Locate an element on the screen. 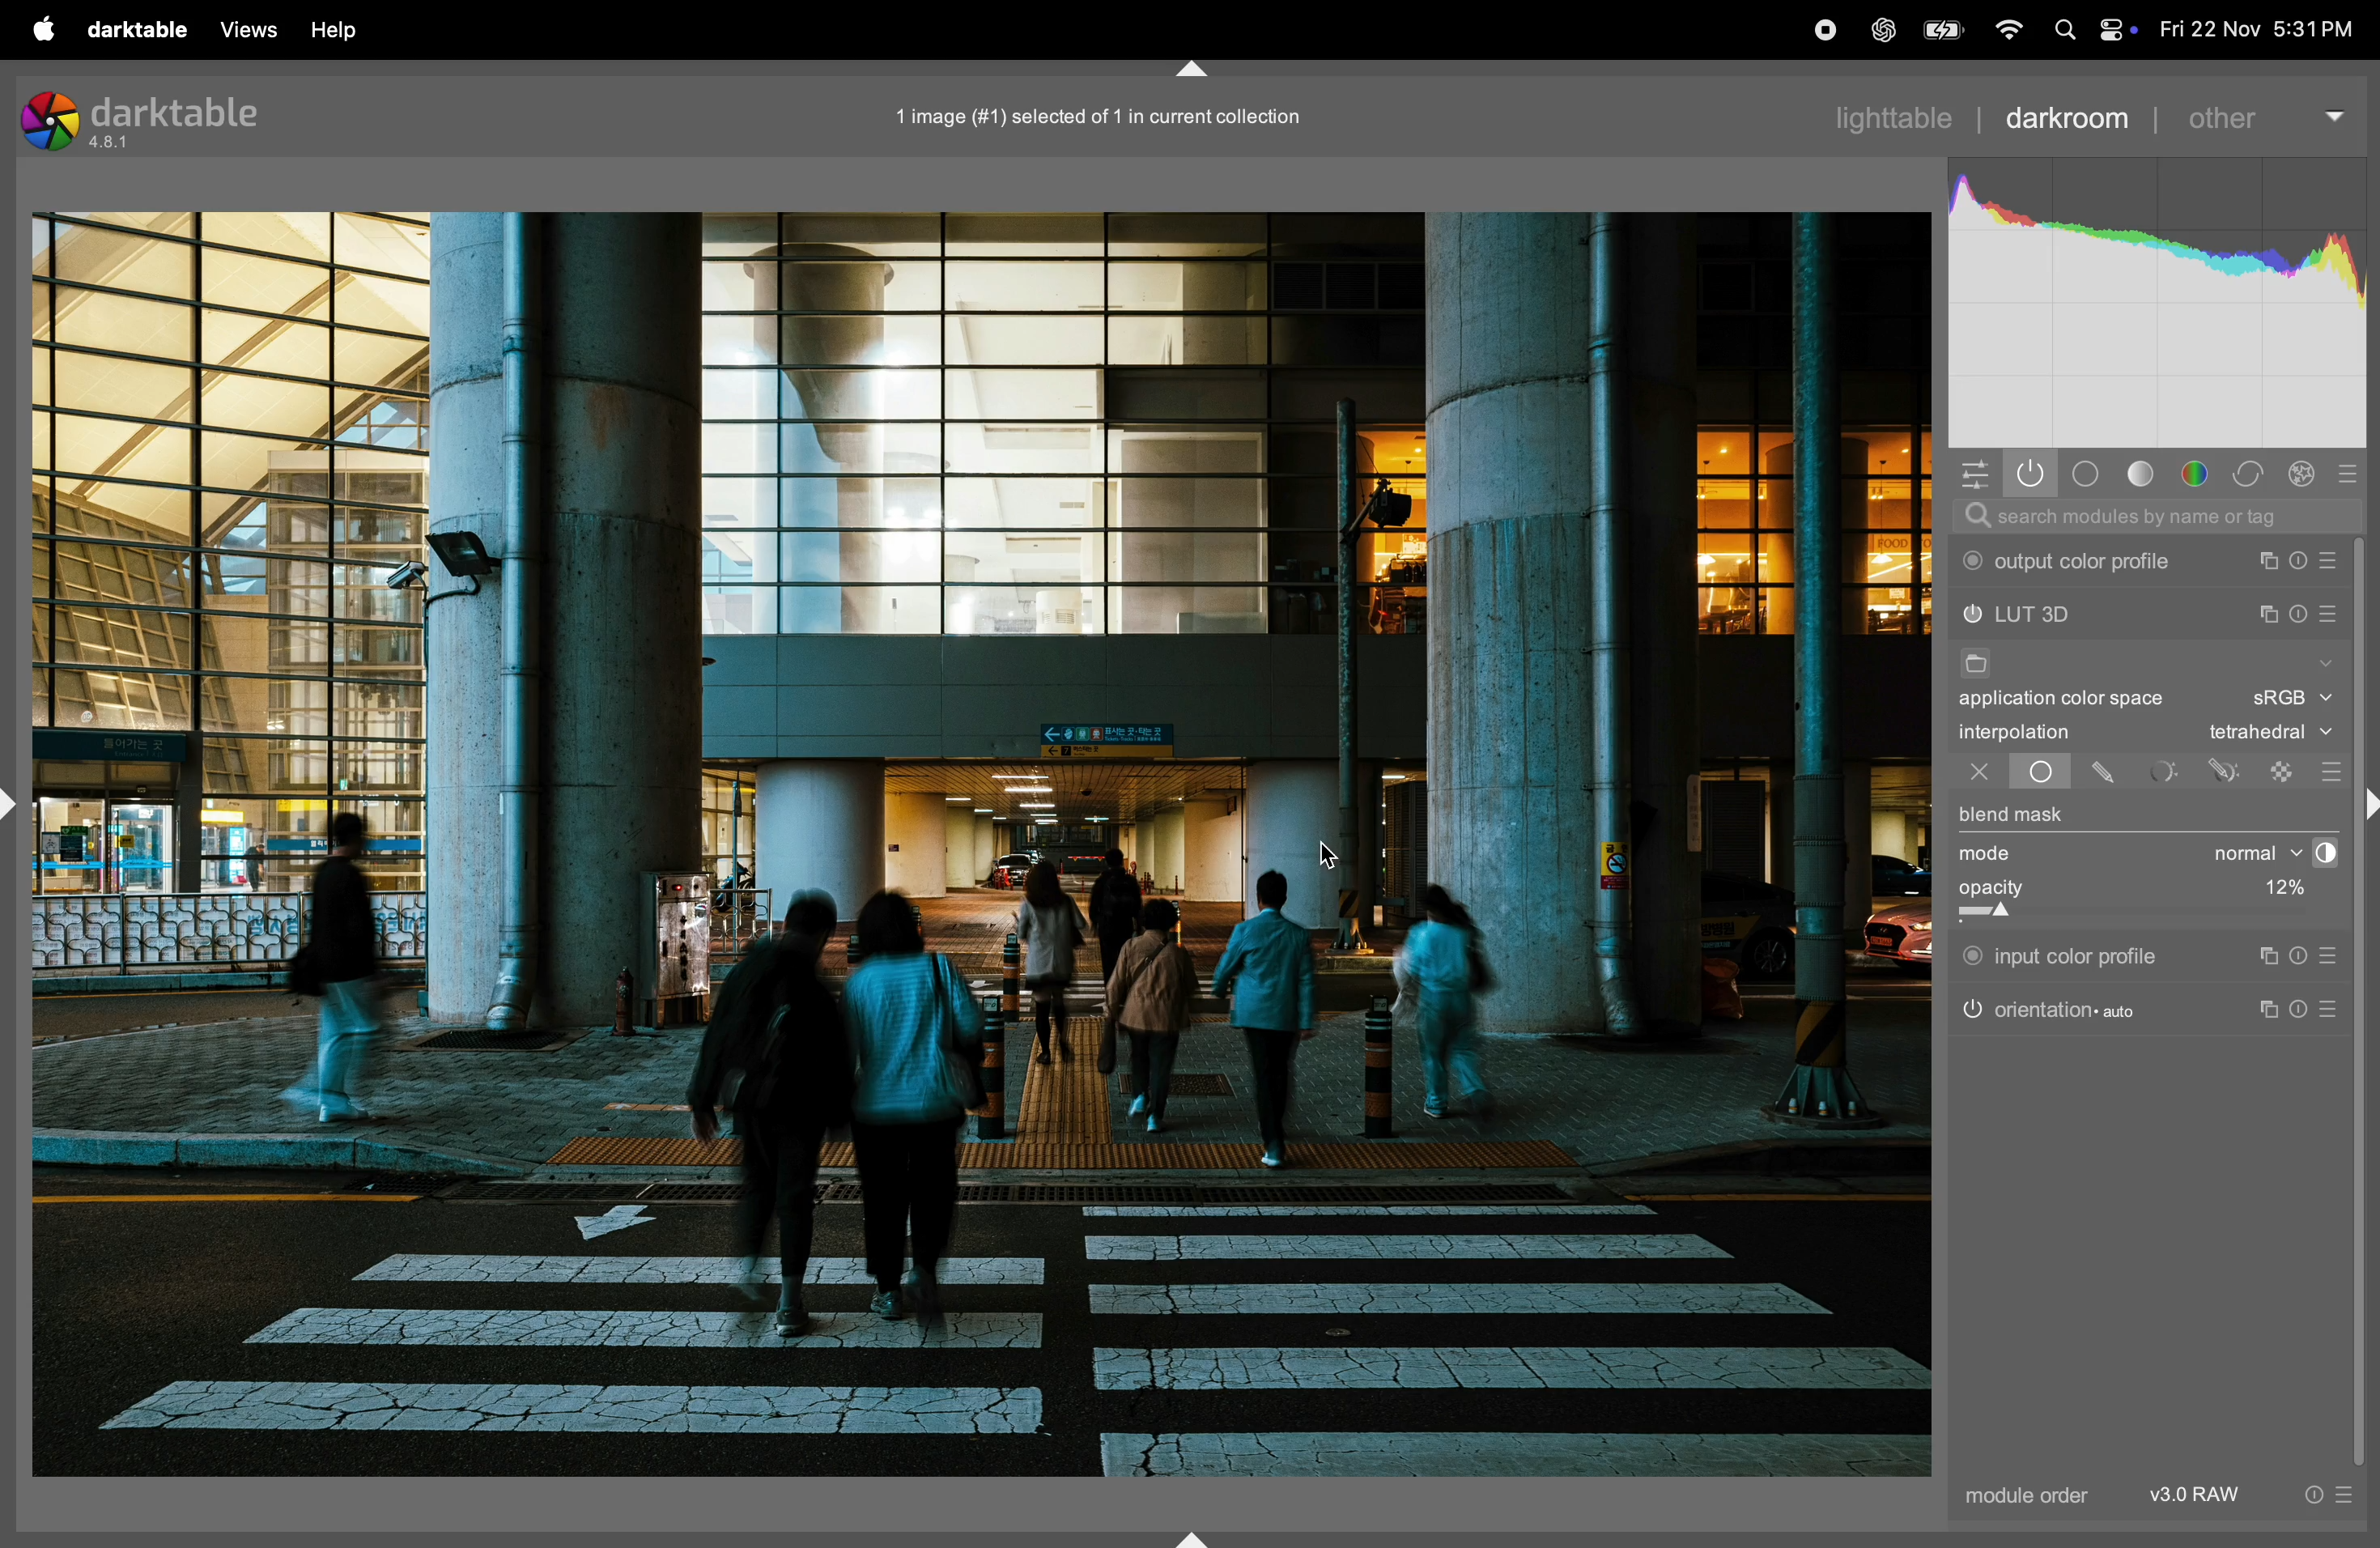 This screenshot has width=2380, height=1548. instance is located at coordinates (2273, 1011).